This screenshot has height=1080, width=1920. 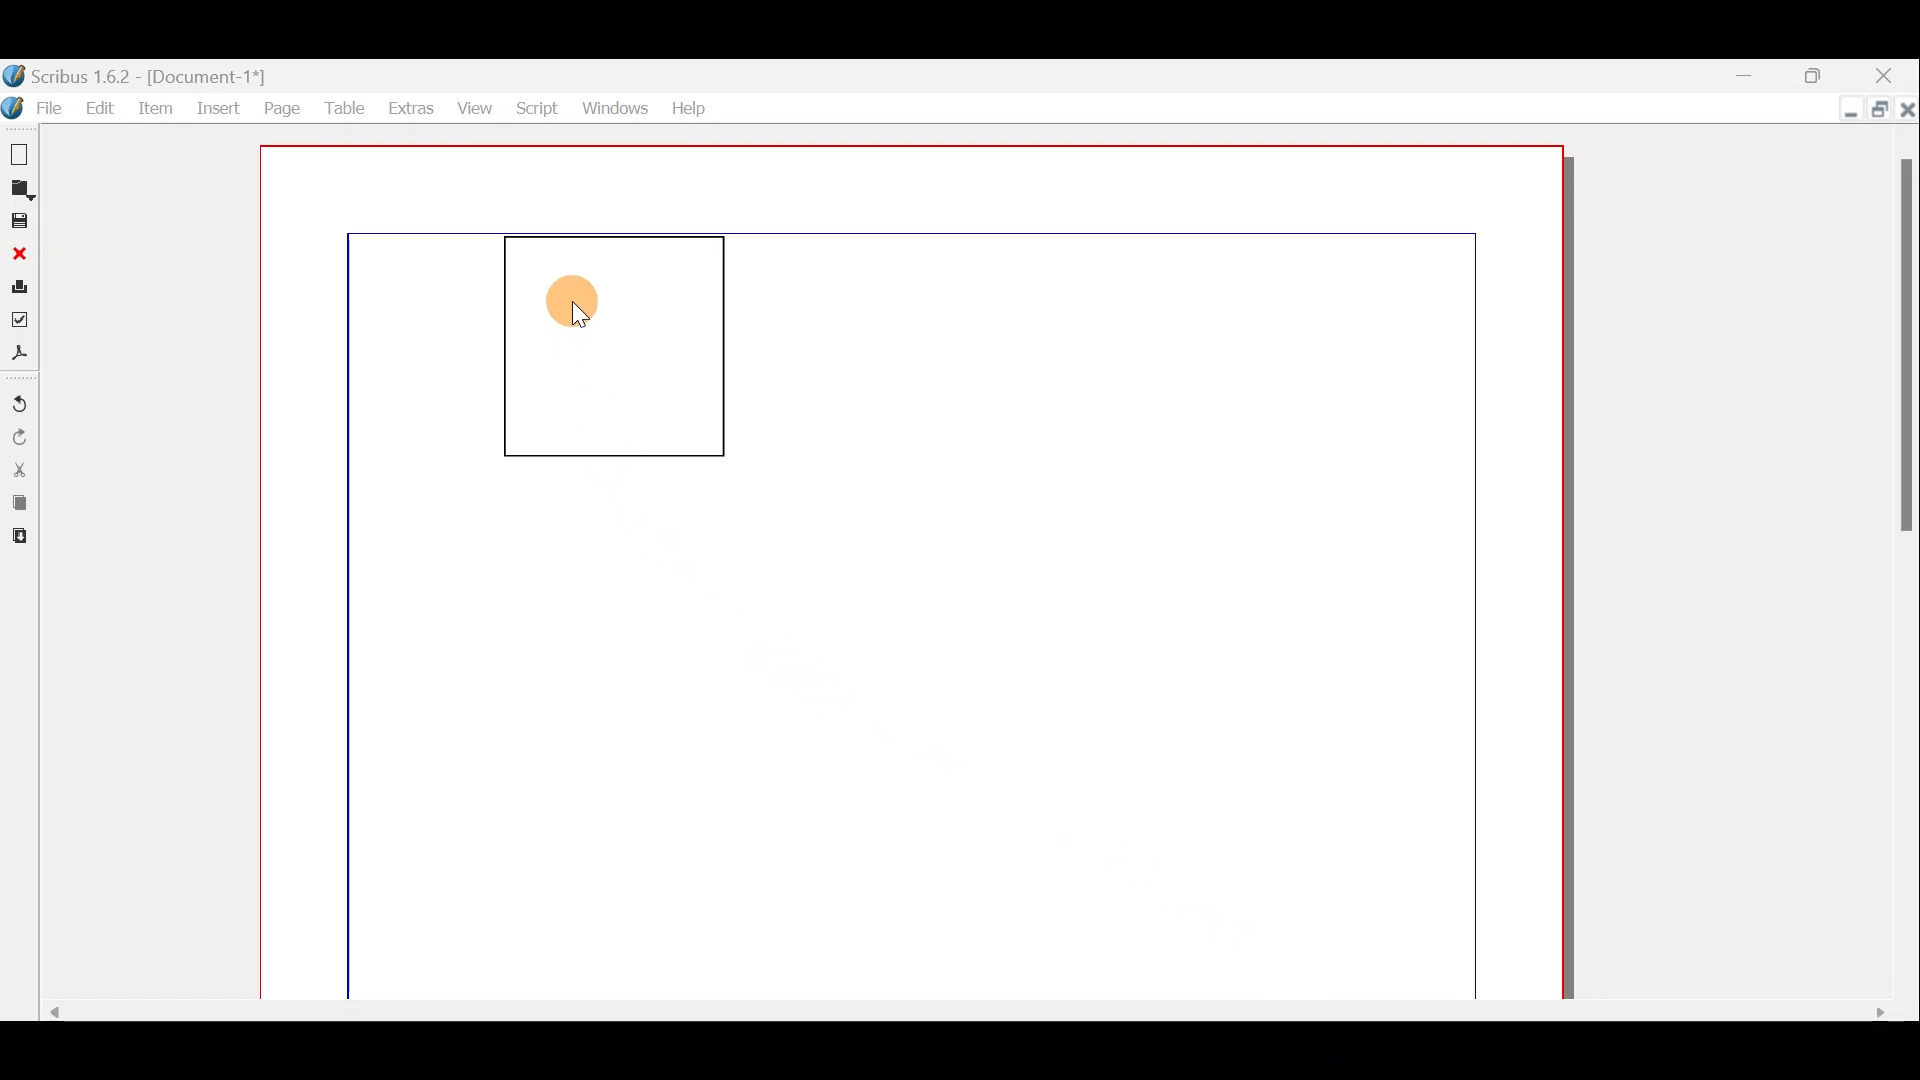 I want to click on Open, so click(x=18, y=191).